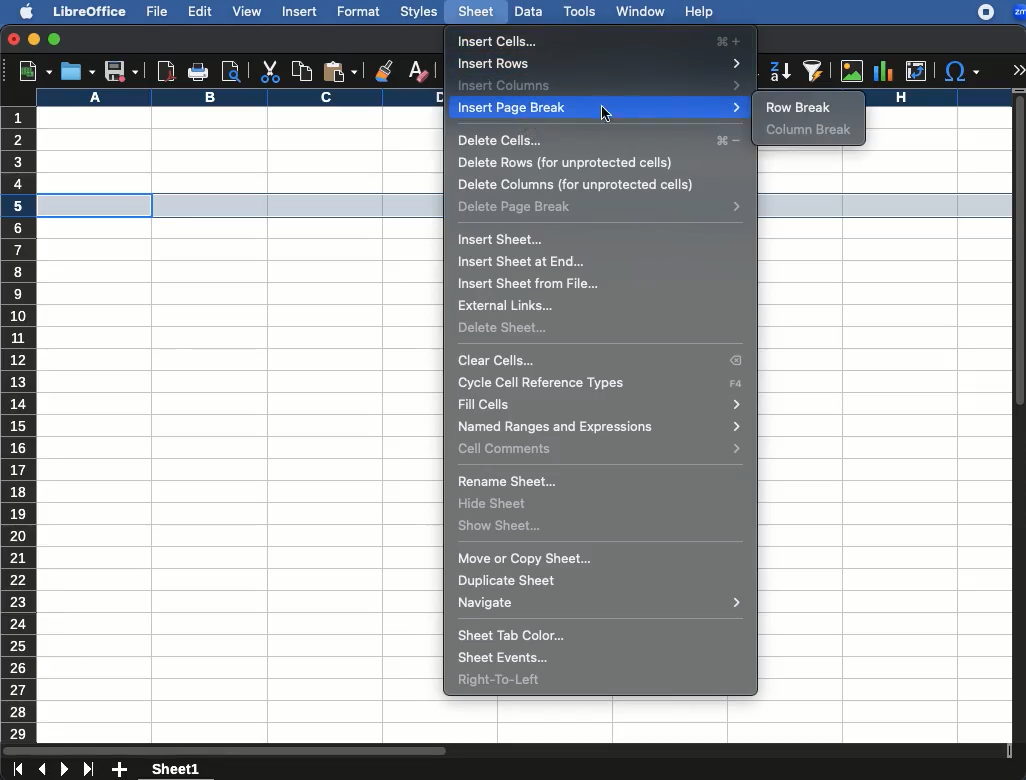 The width and height of the screenshot is (1026, 780). I want to click on format, so click(359, 12).